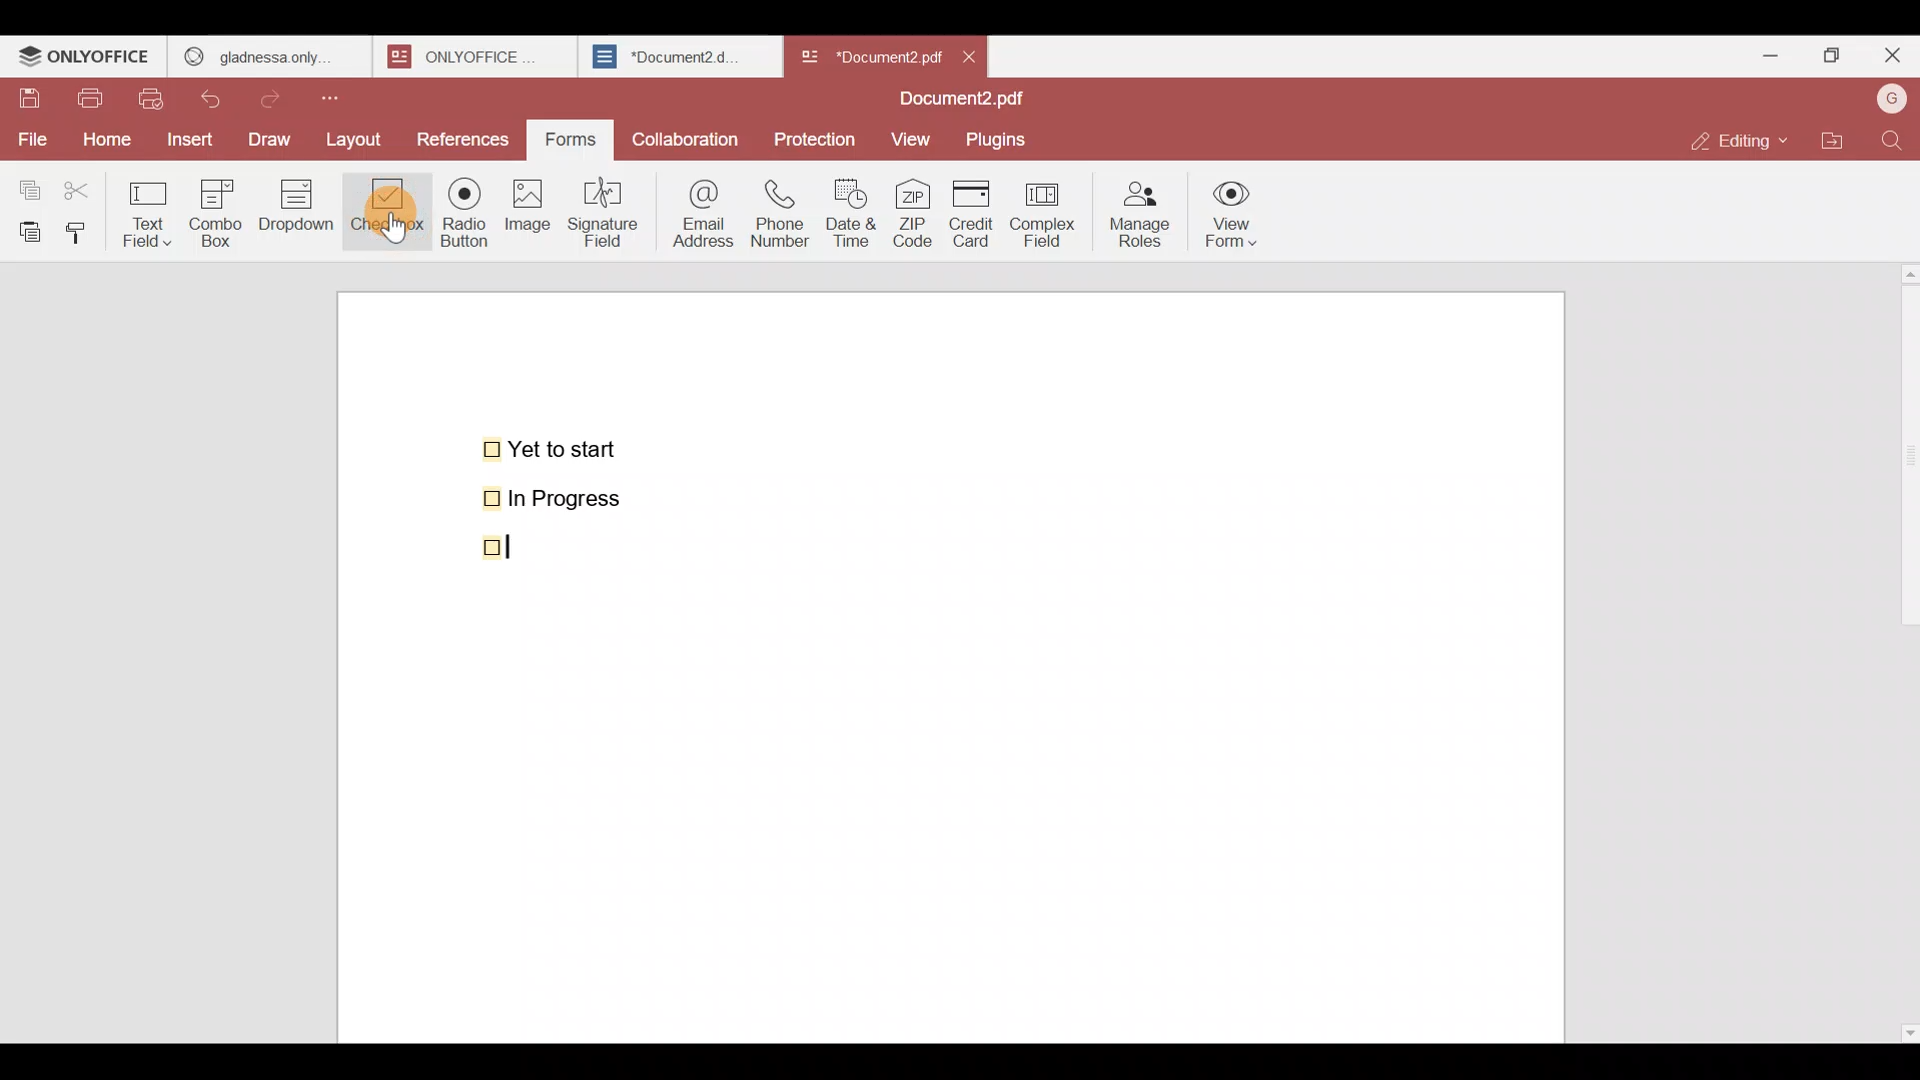  Describe the element at coordinates (816, 138) in the screenshot. I see `Protection` at that location.